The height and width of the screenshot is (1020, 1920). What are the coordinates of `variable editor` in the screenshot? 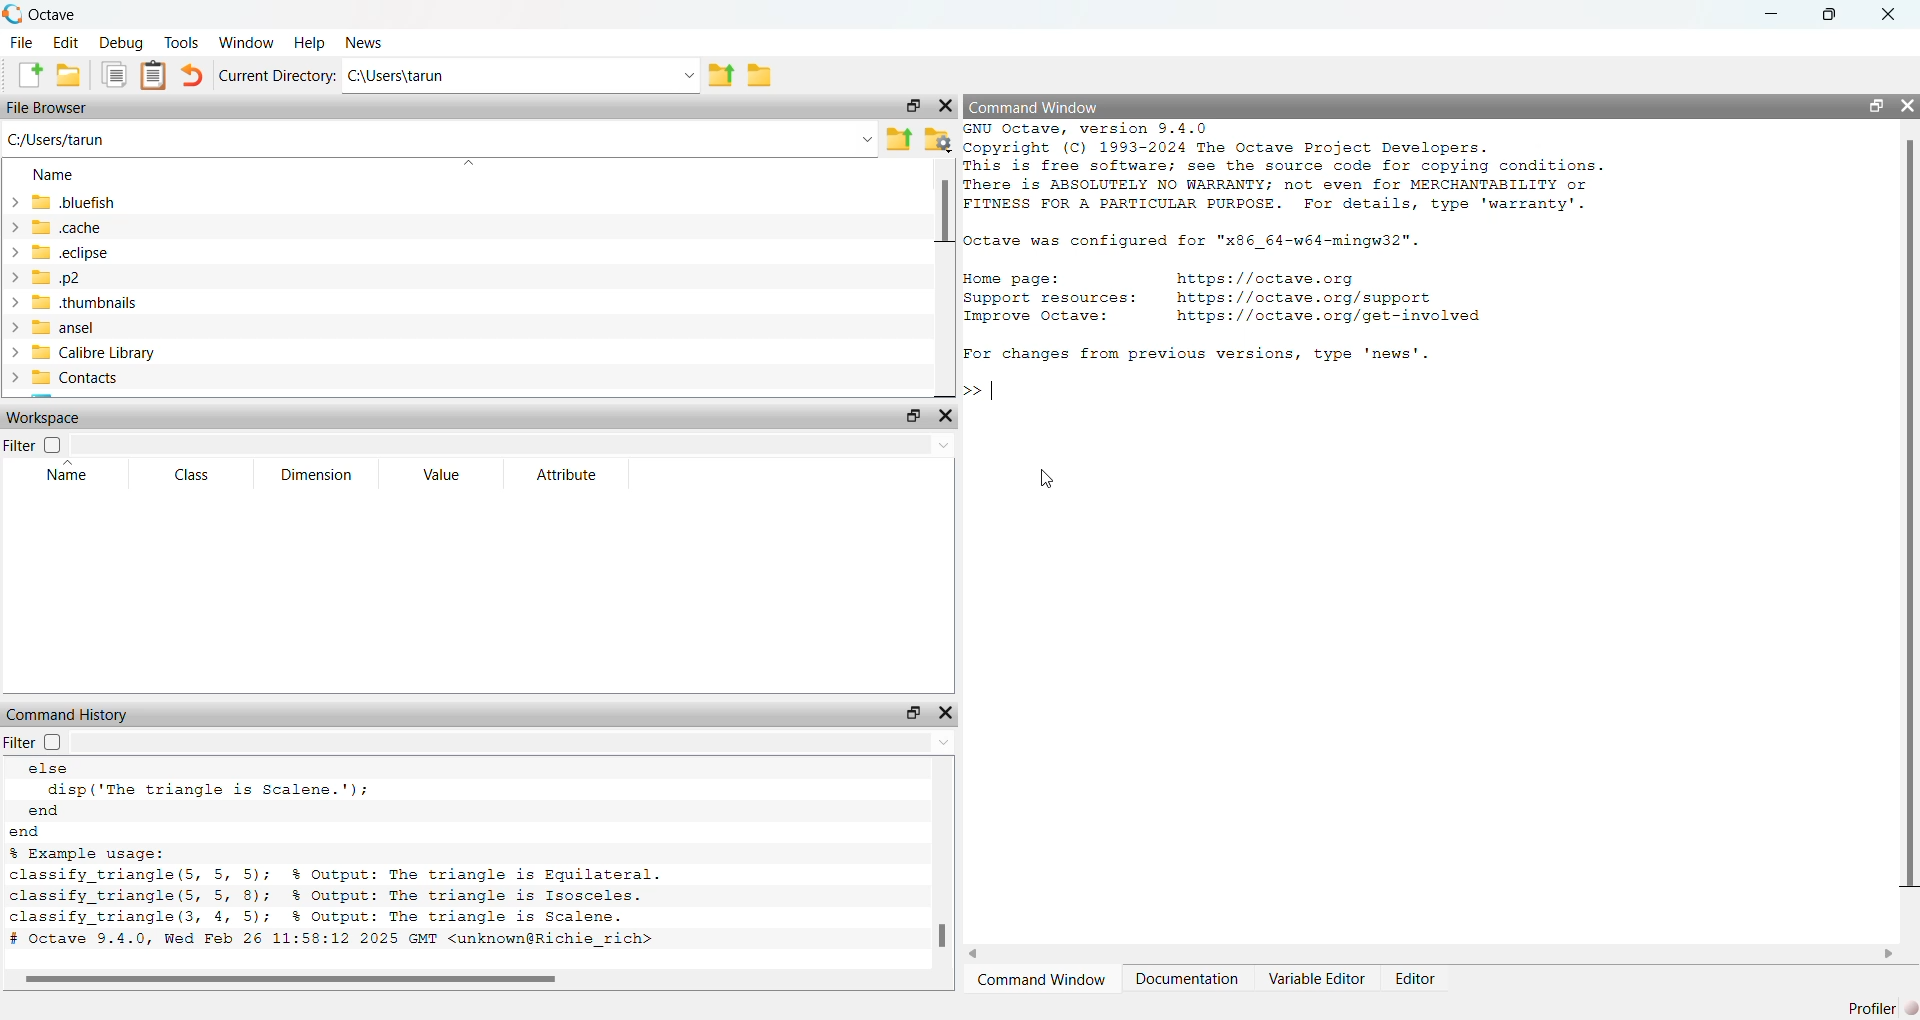 It's located at (1313, 979).